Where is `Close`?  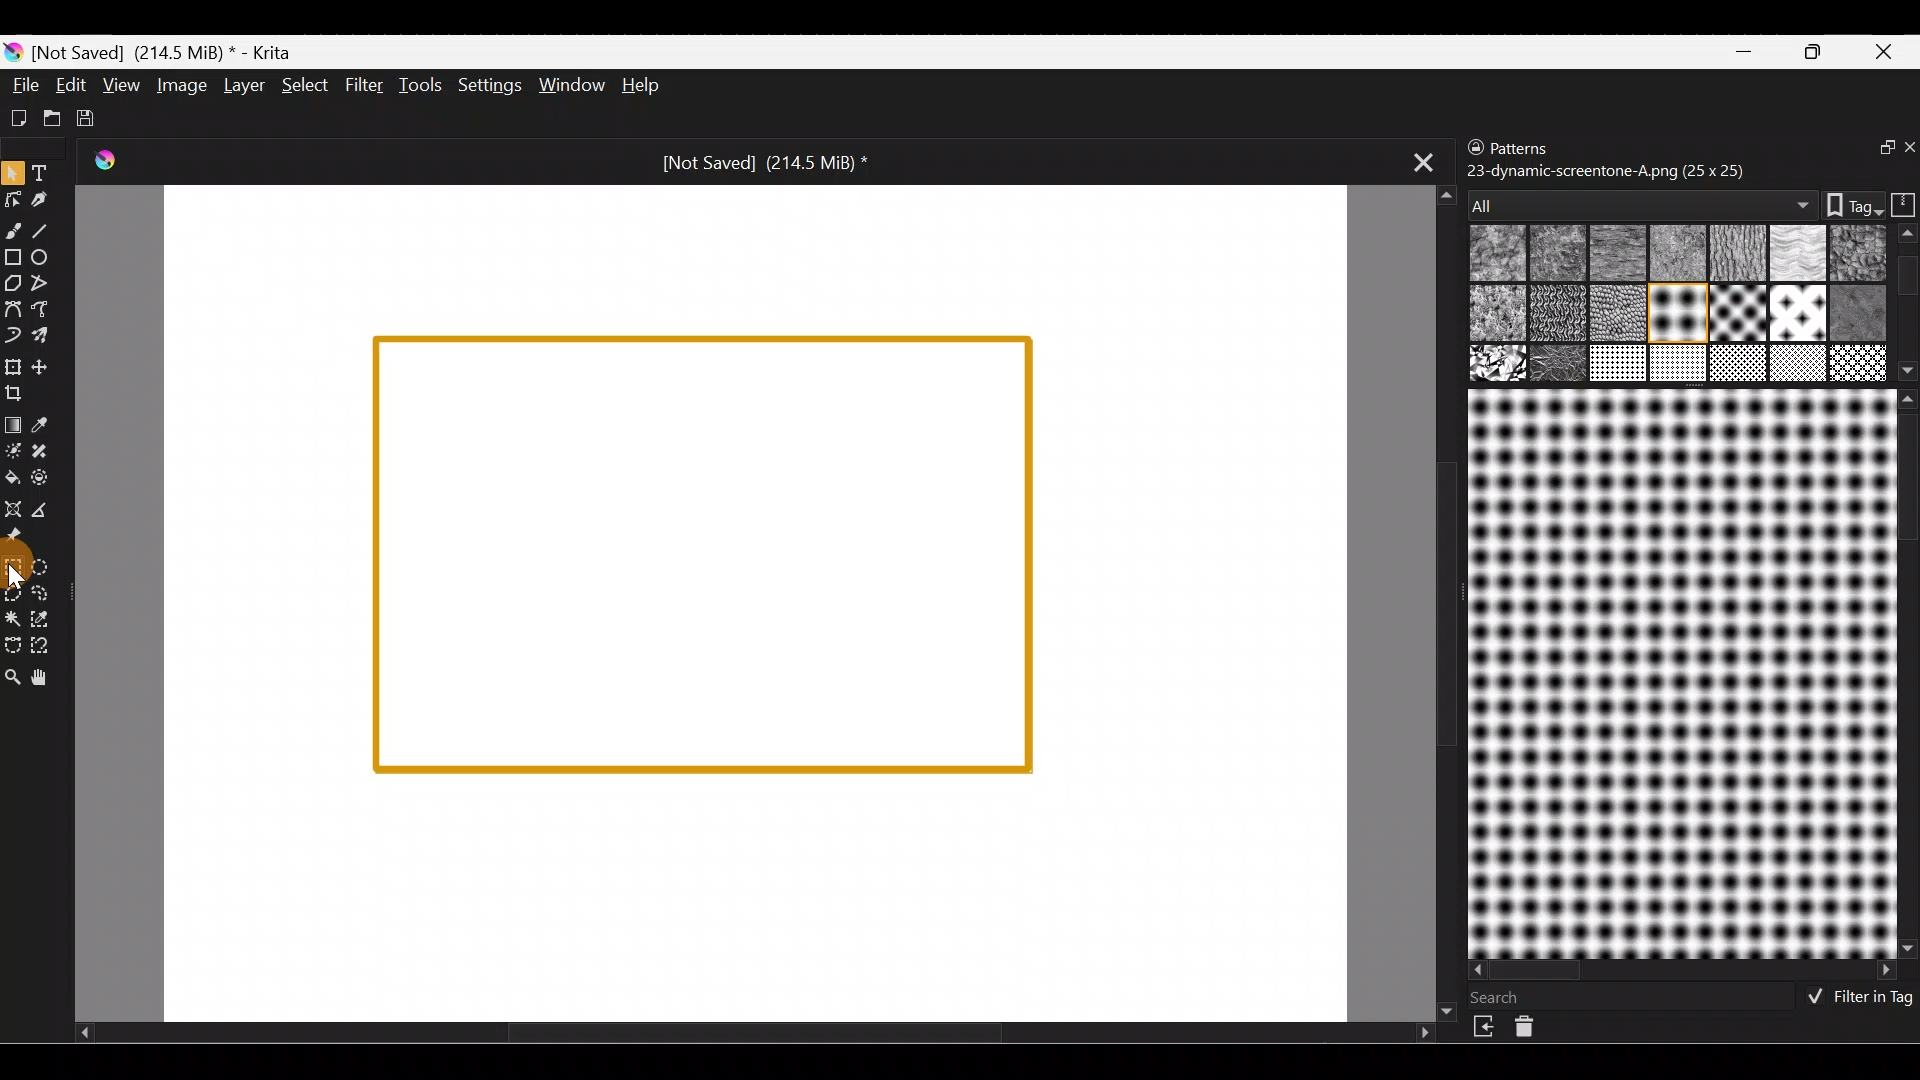 Close is located at coordinates (1889, 50).